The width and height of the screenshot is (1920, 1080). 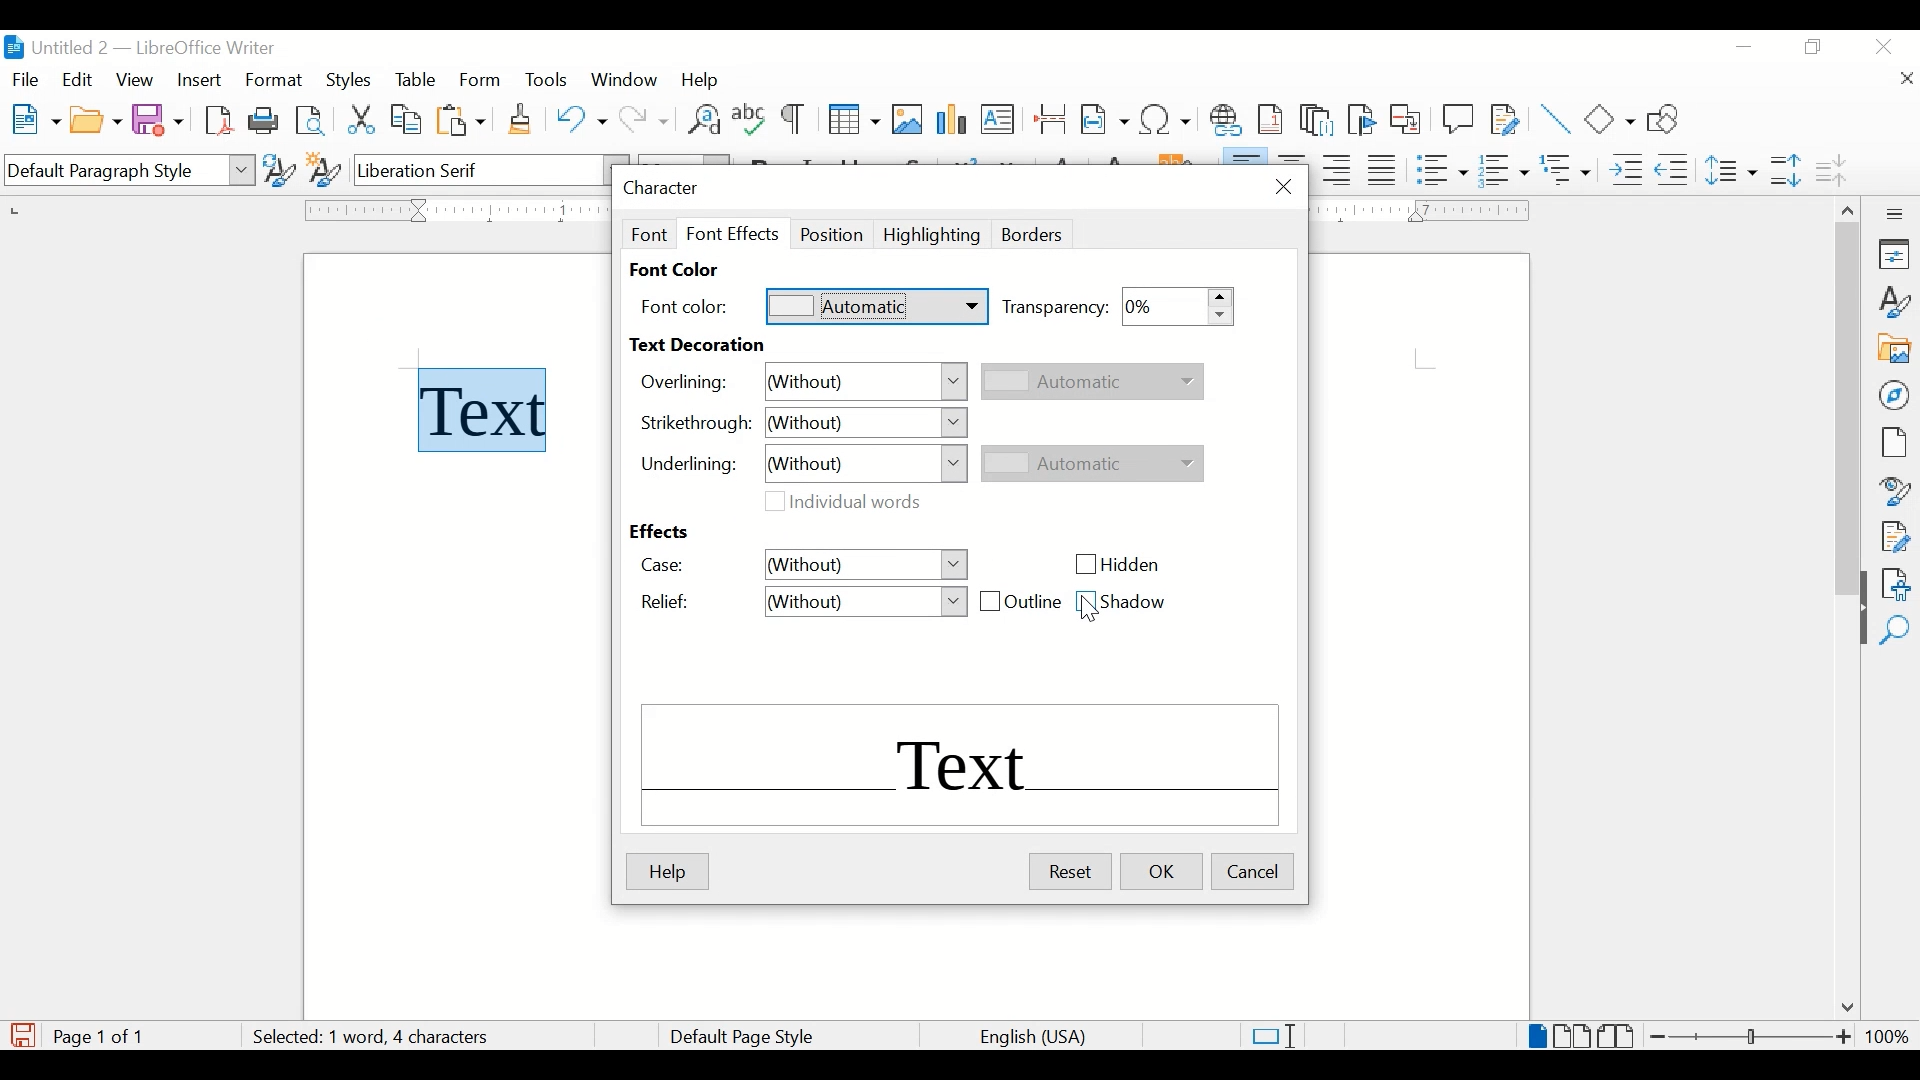 What do you see at coordinates (1105, 119) in the screenshot?
I see `insert field` at bounding box center [1105, 119].